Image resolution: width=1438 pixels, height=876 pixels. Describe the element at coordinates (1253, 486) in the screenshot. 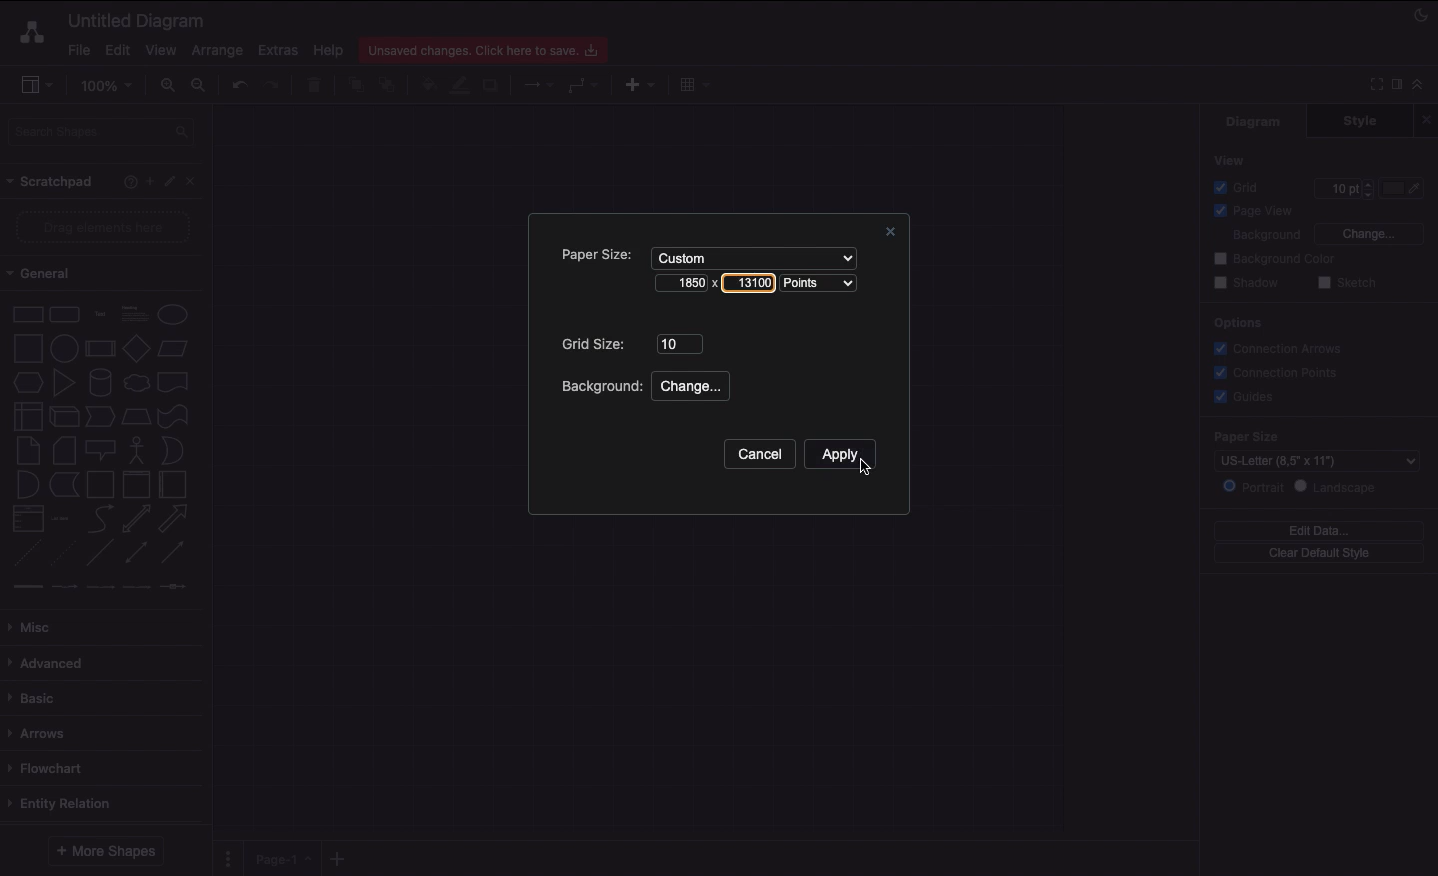

I see `Portrait ` at that location.